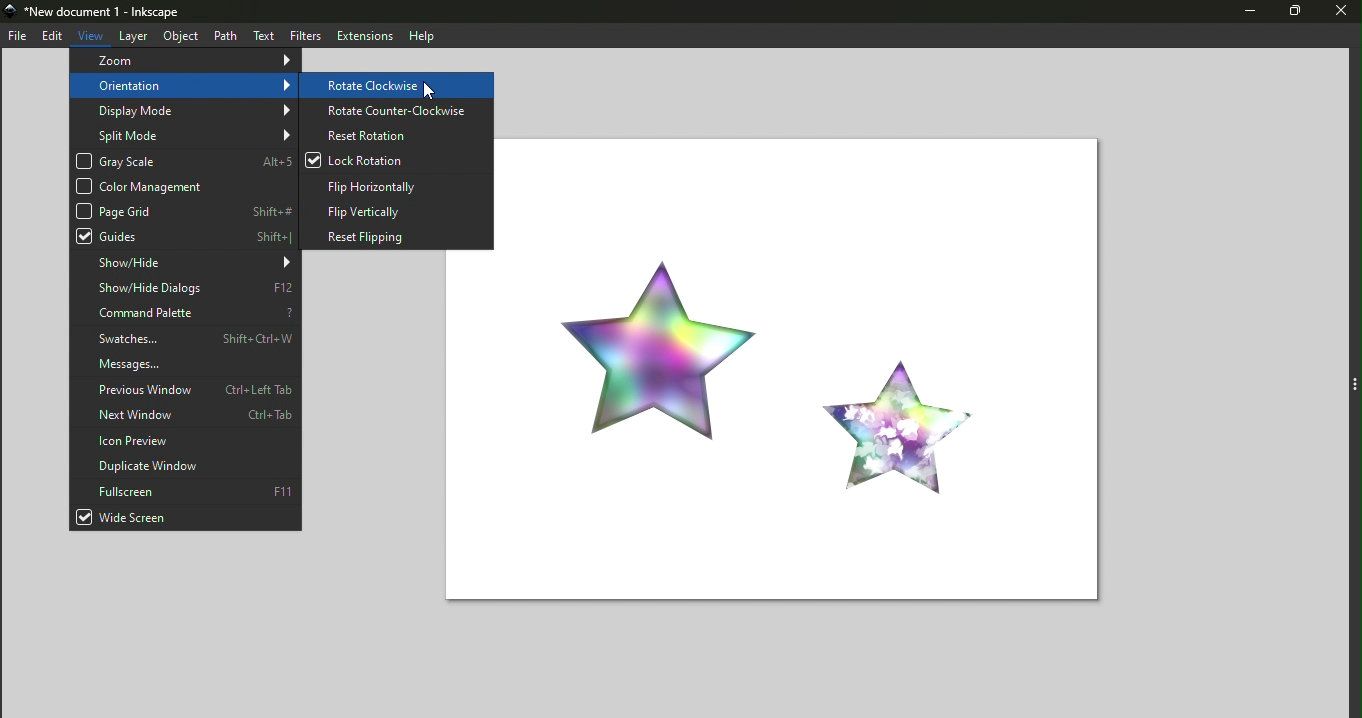 This screenshot has height=718, width=1362. What do you see at coordinates (92, 33) in the screenshot?
I see `View` at bounding box center [92, 33].